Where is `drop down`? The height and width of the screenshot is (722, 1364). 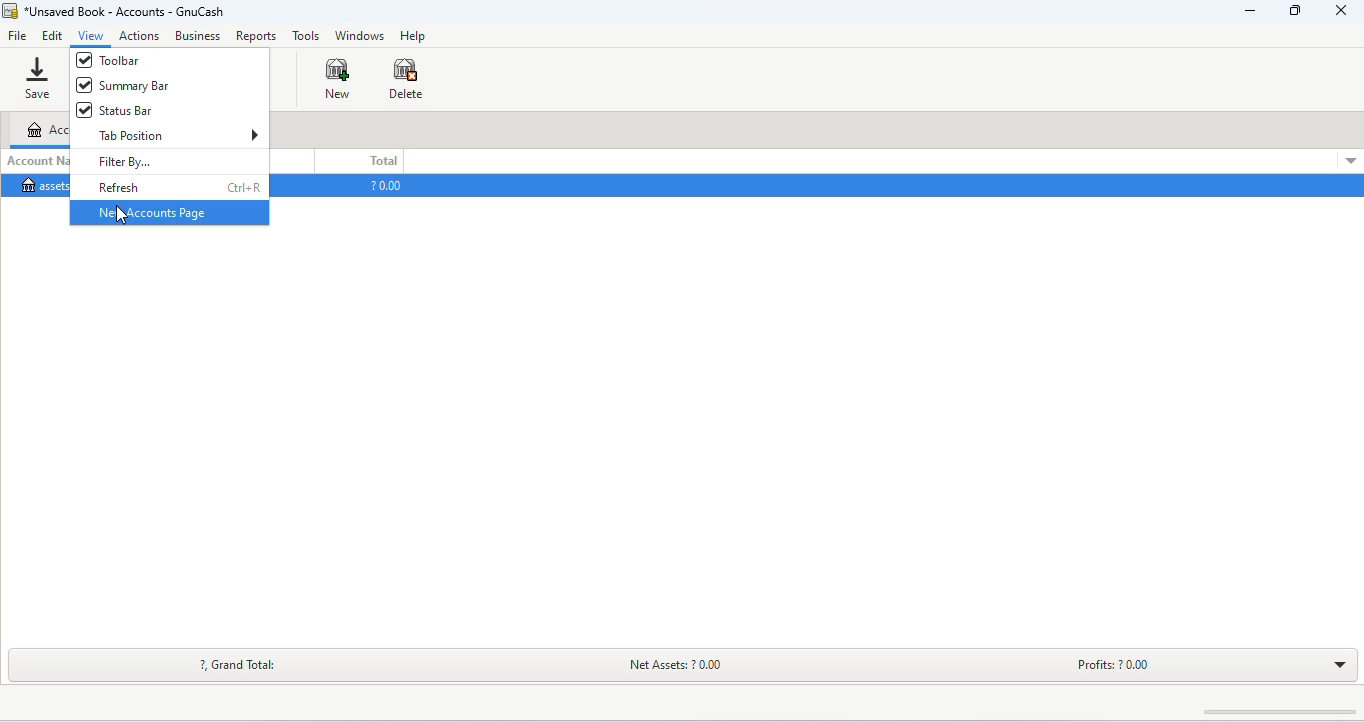
drop down is located at coordinates (1348, 160).